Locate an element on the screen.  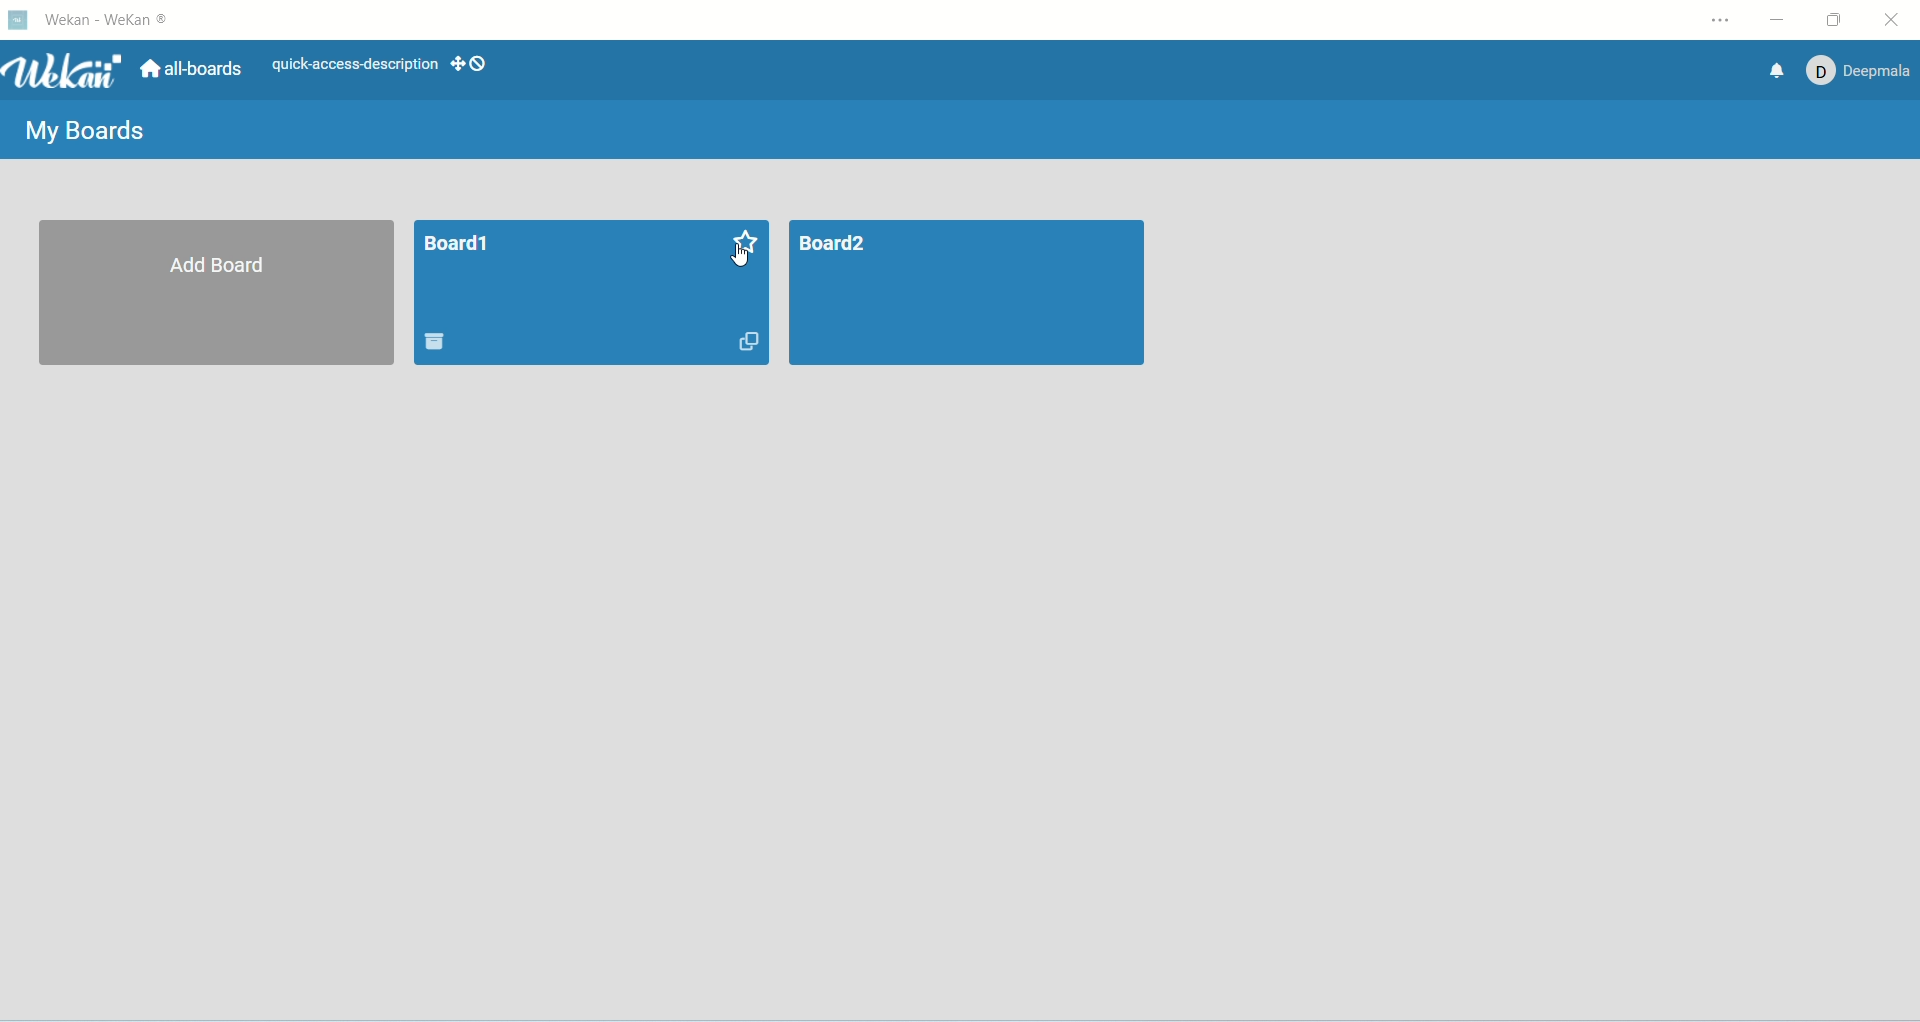
my boards is located at coordinates (81, 130).